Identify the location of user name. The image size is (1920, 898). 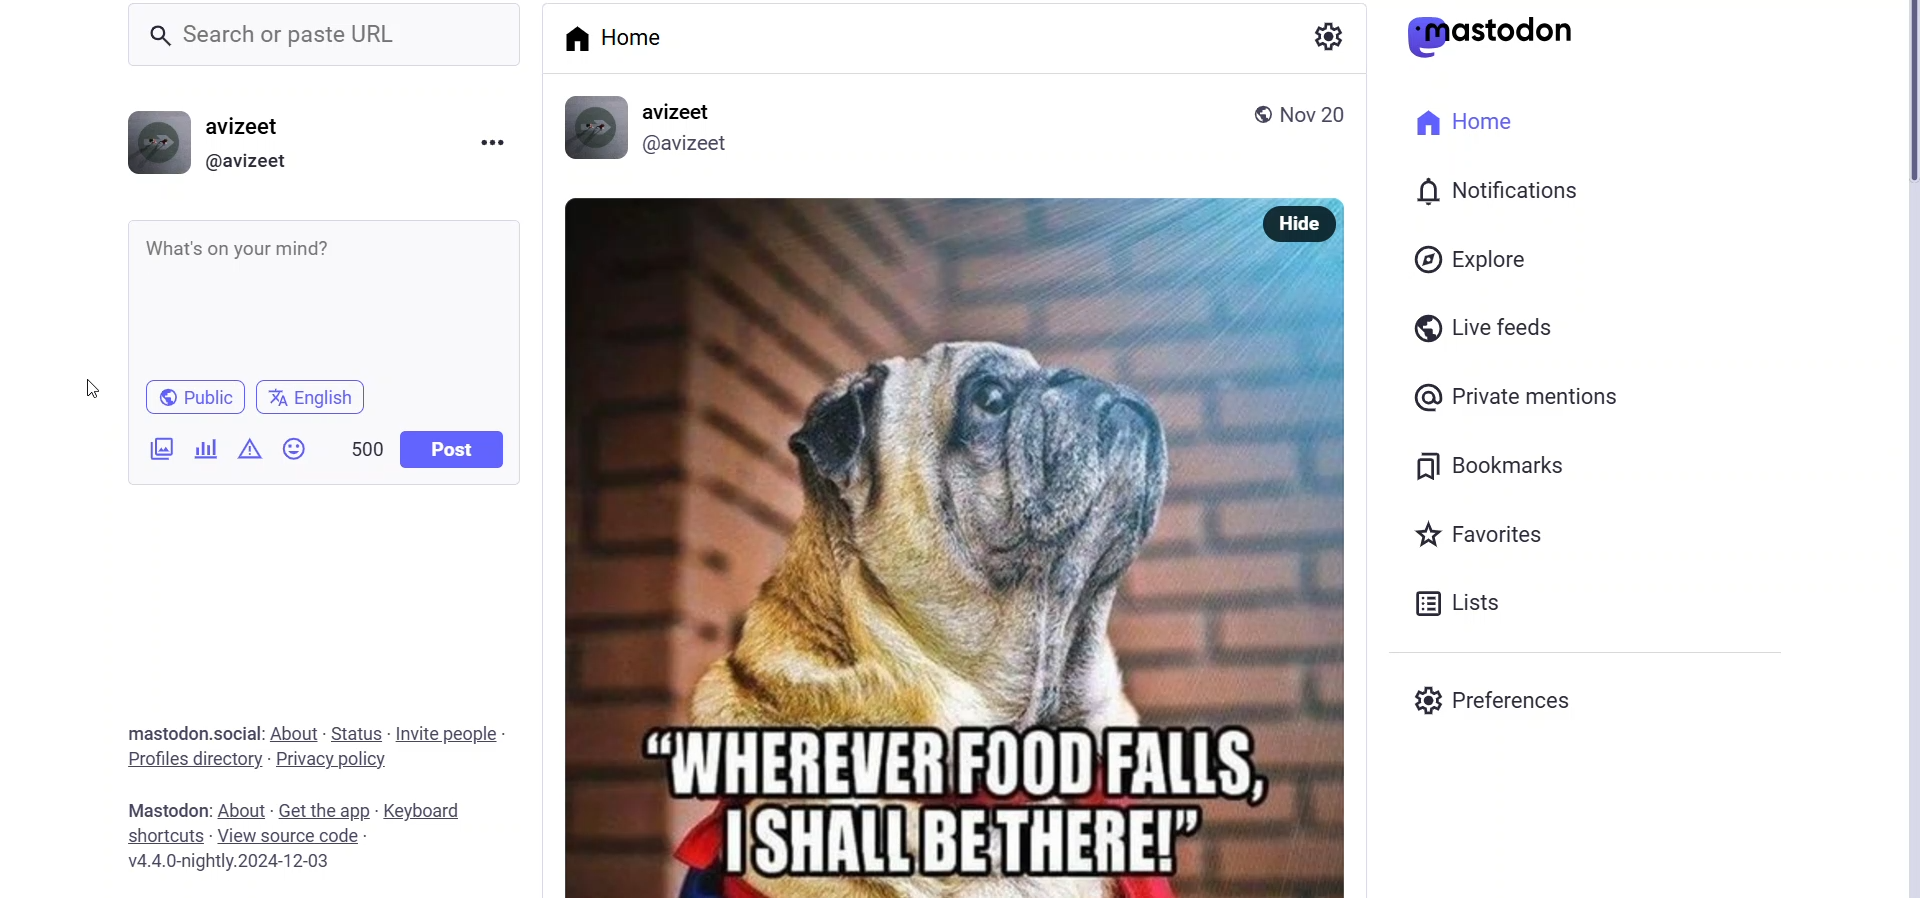
(254, 124).